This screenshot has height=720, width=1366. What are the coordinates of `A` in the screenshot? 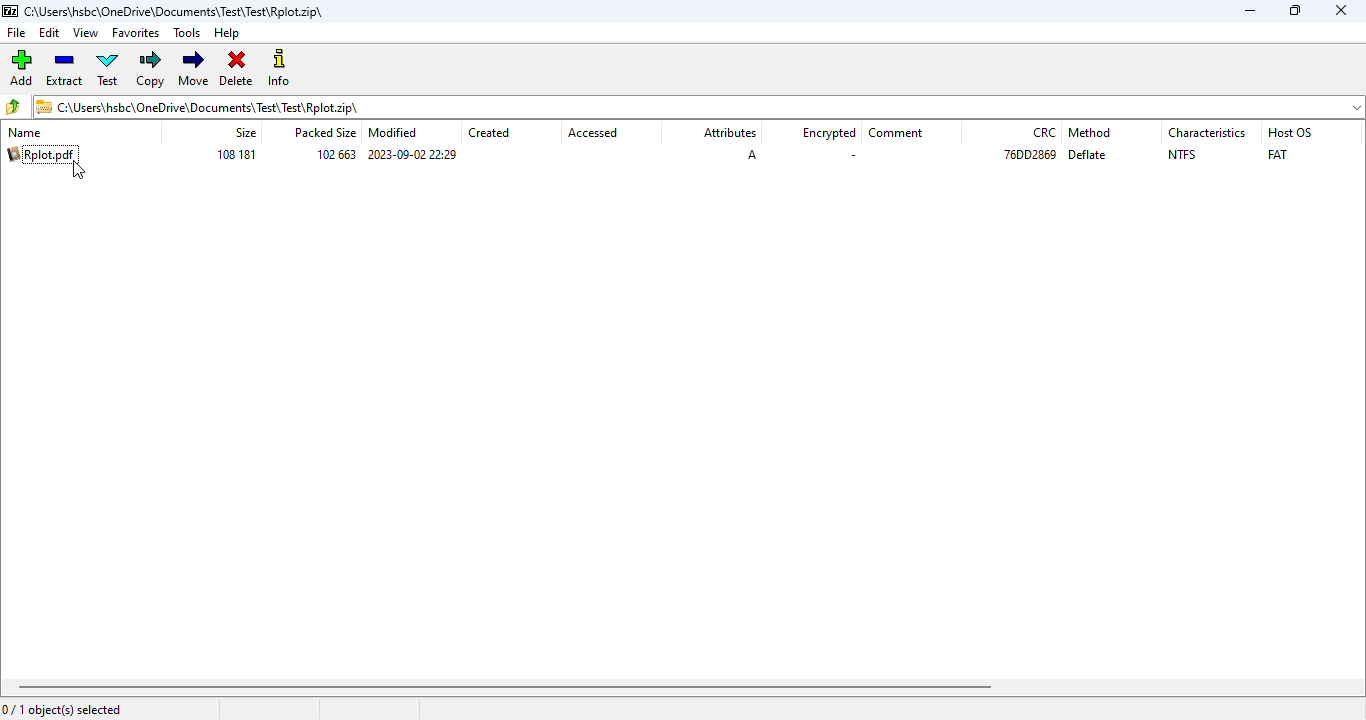 It's located at (753, 154).